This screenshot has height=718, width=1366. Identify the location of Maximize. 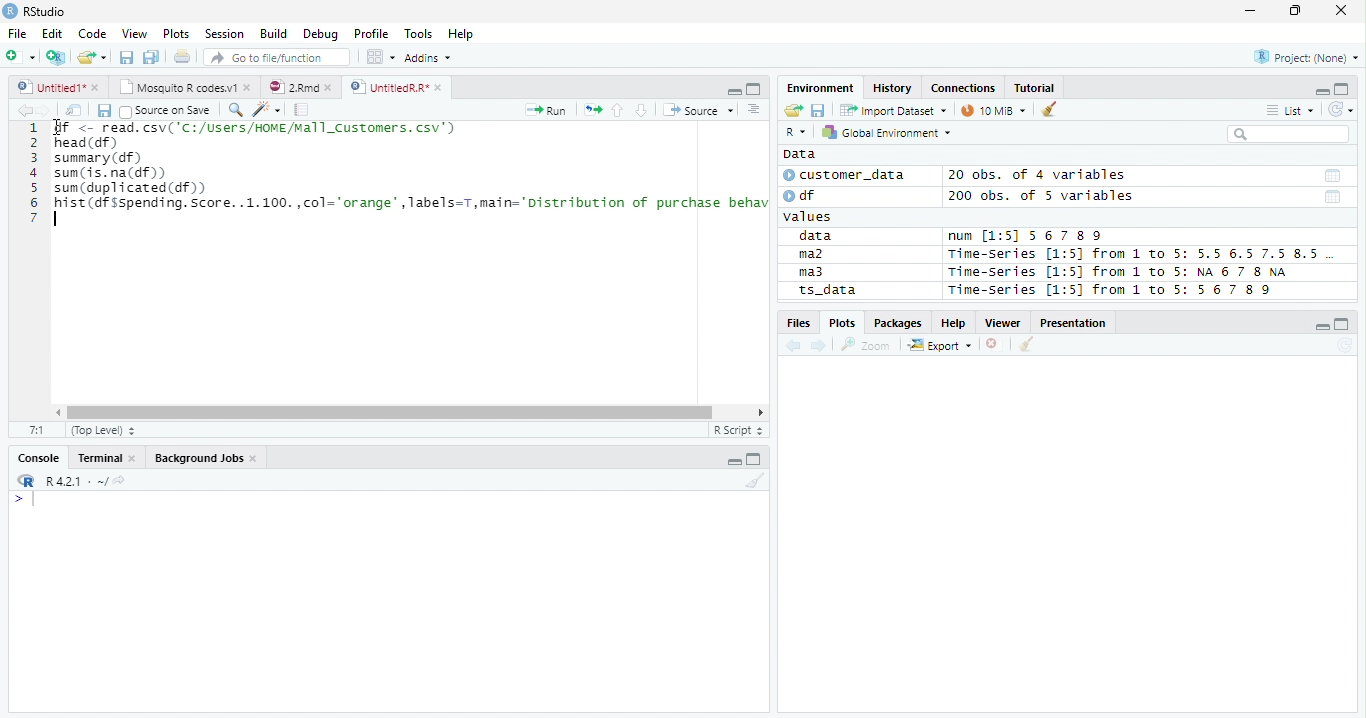
(1343, 89).